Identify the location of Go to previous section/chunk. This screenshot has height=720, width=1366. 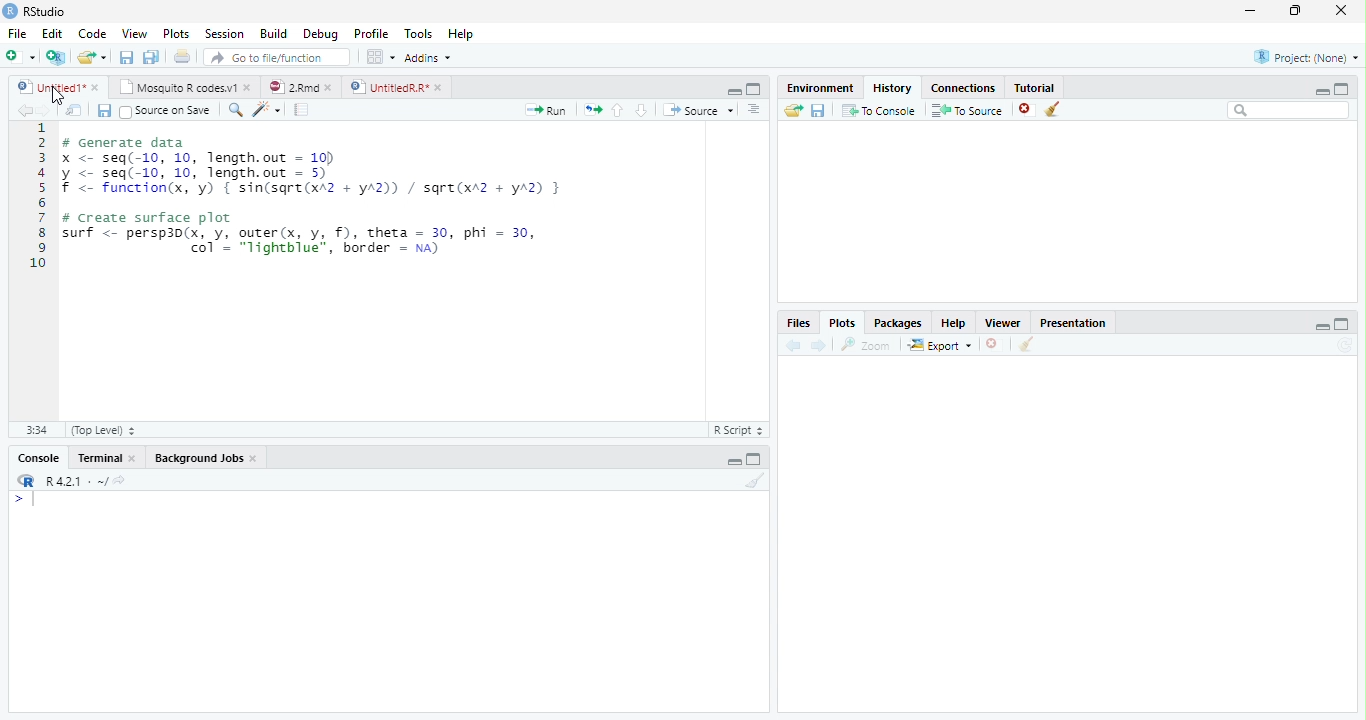
(617, 110).